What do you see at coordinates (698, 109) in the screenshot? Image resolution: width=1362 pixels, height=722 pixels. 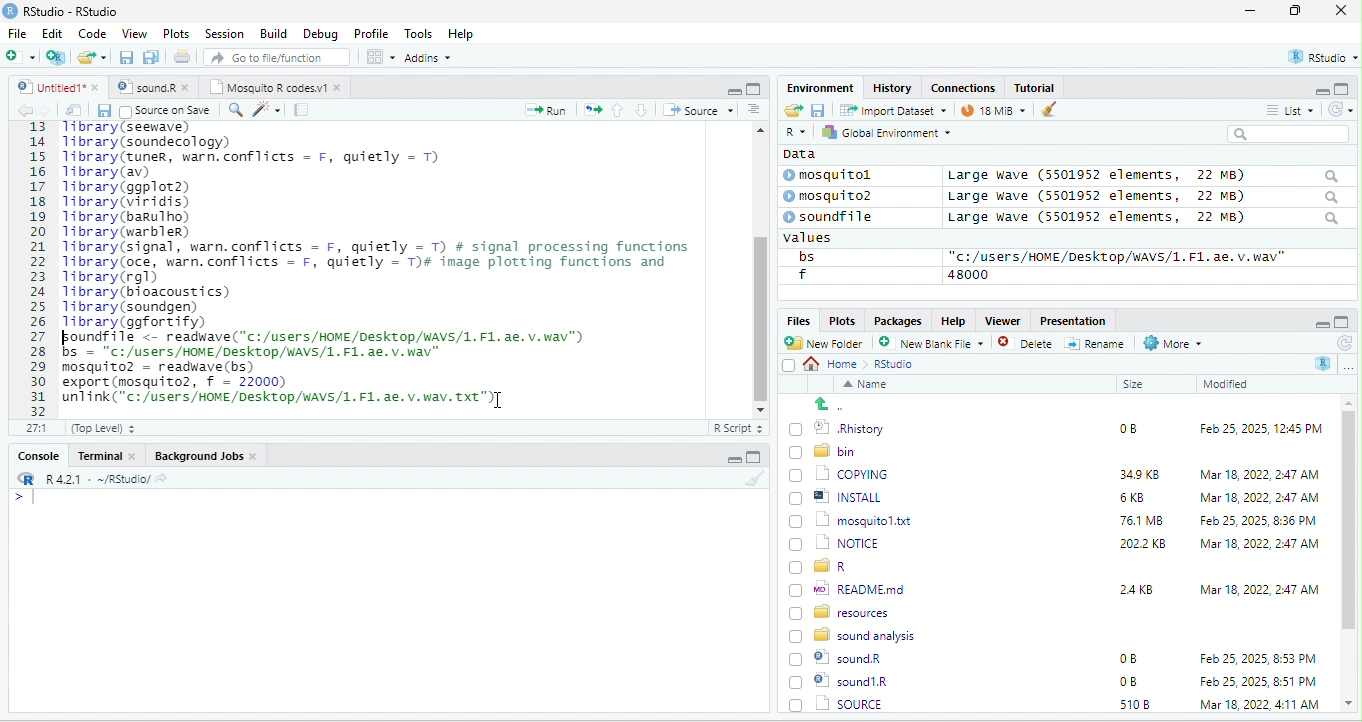 I see `+ Source +` at bounding box center [698, 109].